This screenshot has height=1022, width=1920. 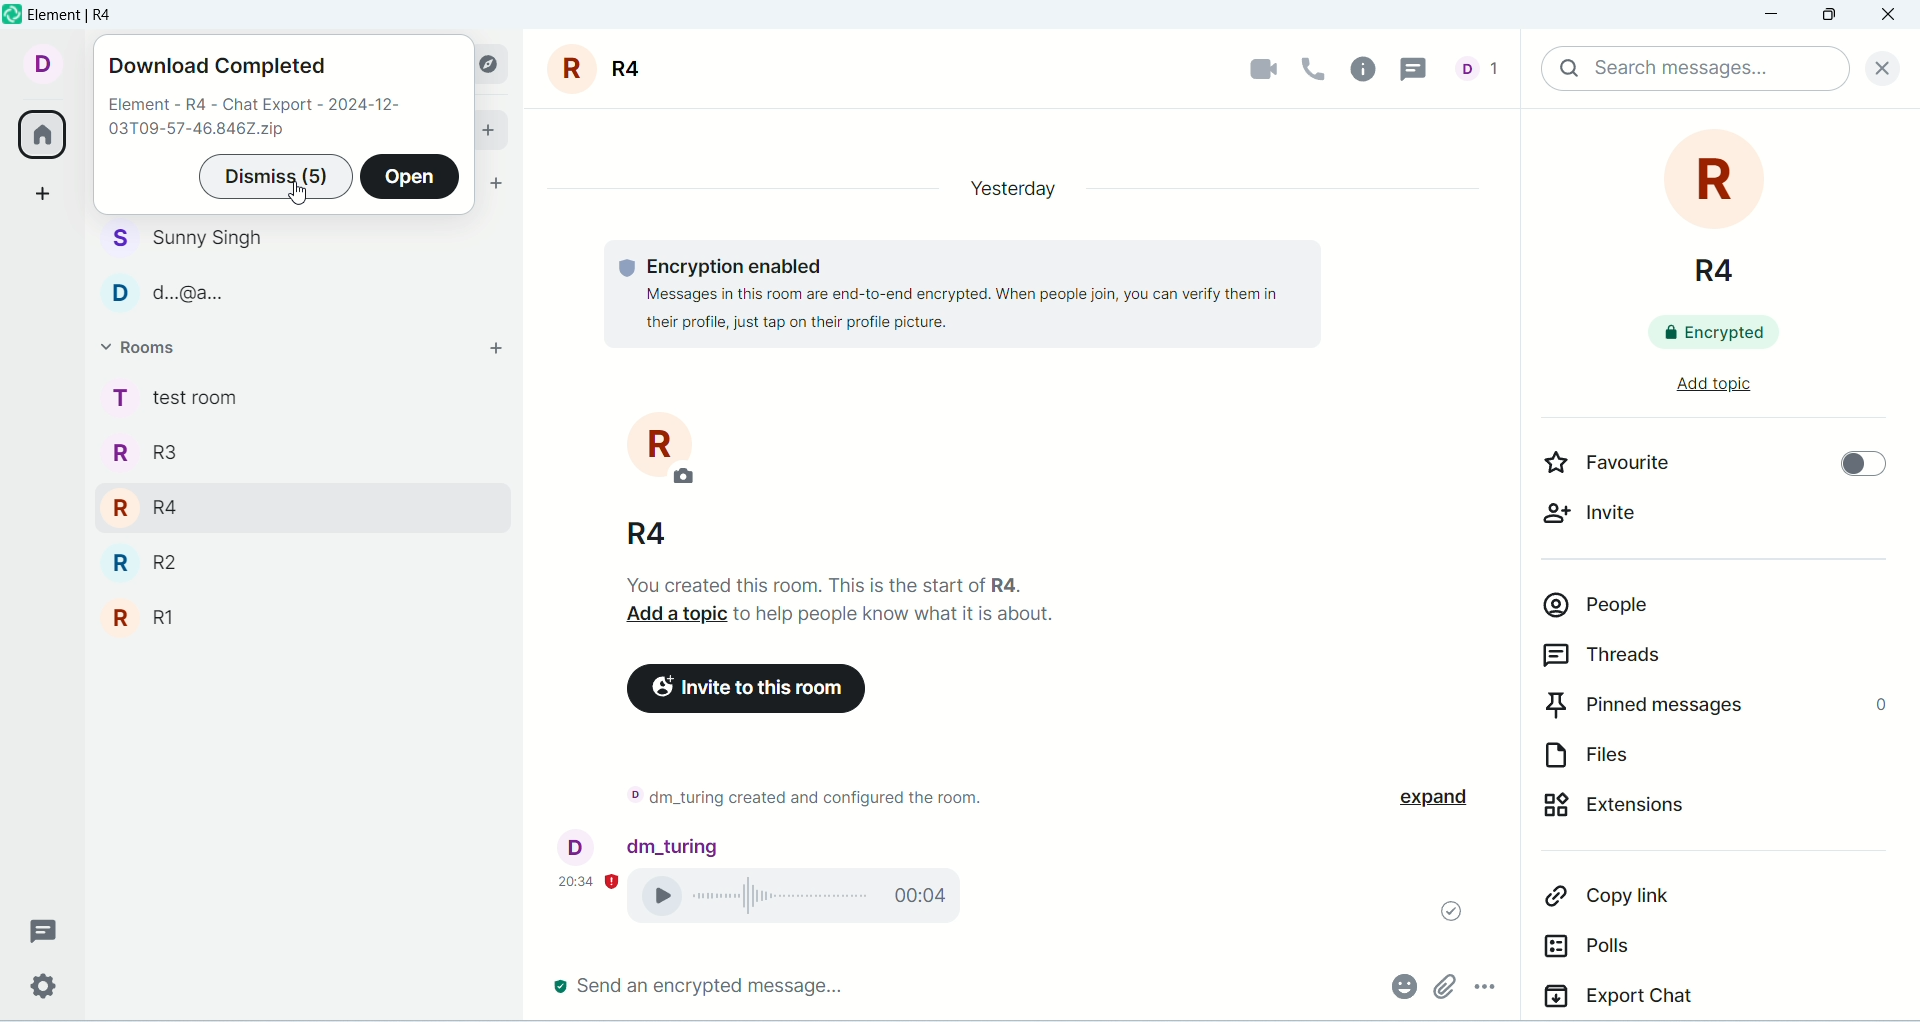 I want to click on search message, so click(x=1694, y=69).